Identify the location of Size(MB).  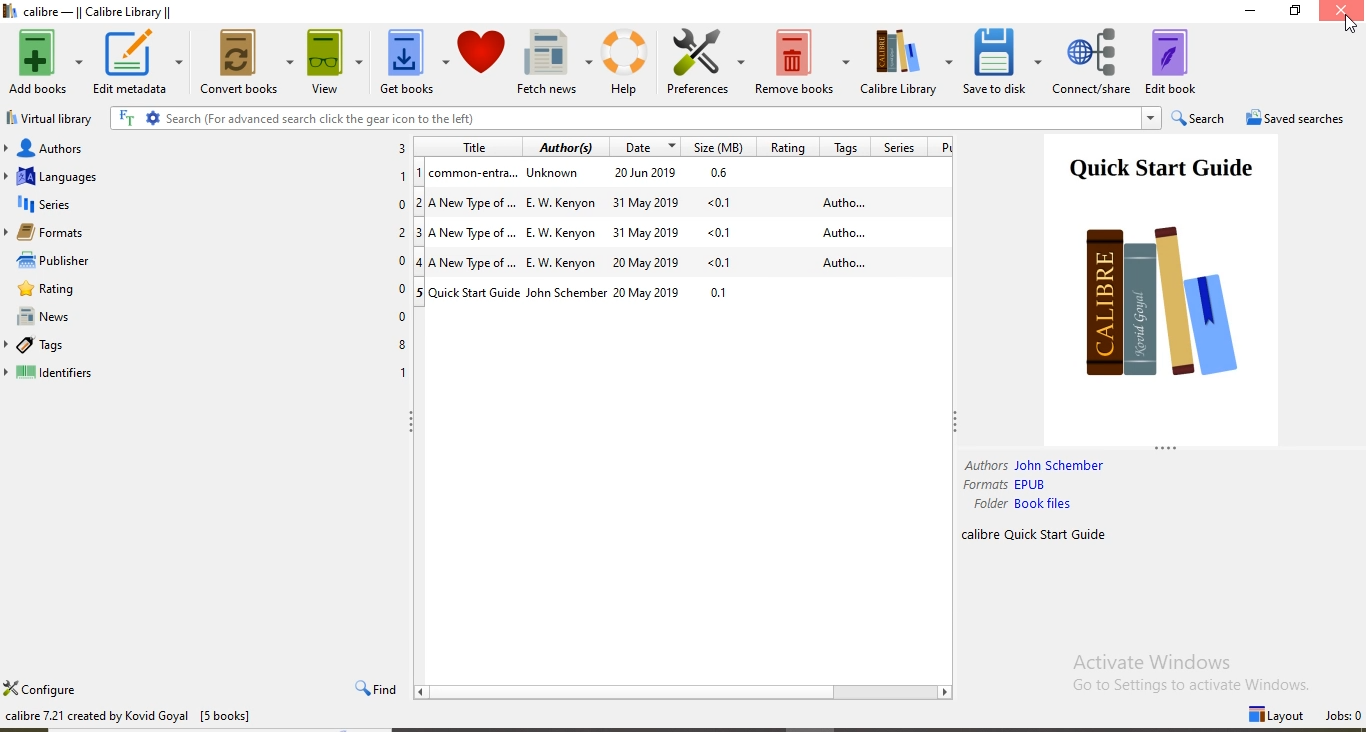
(721, 146).